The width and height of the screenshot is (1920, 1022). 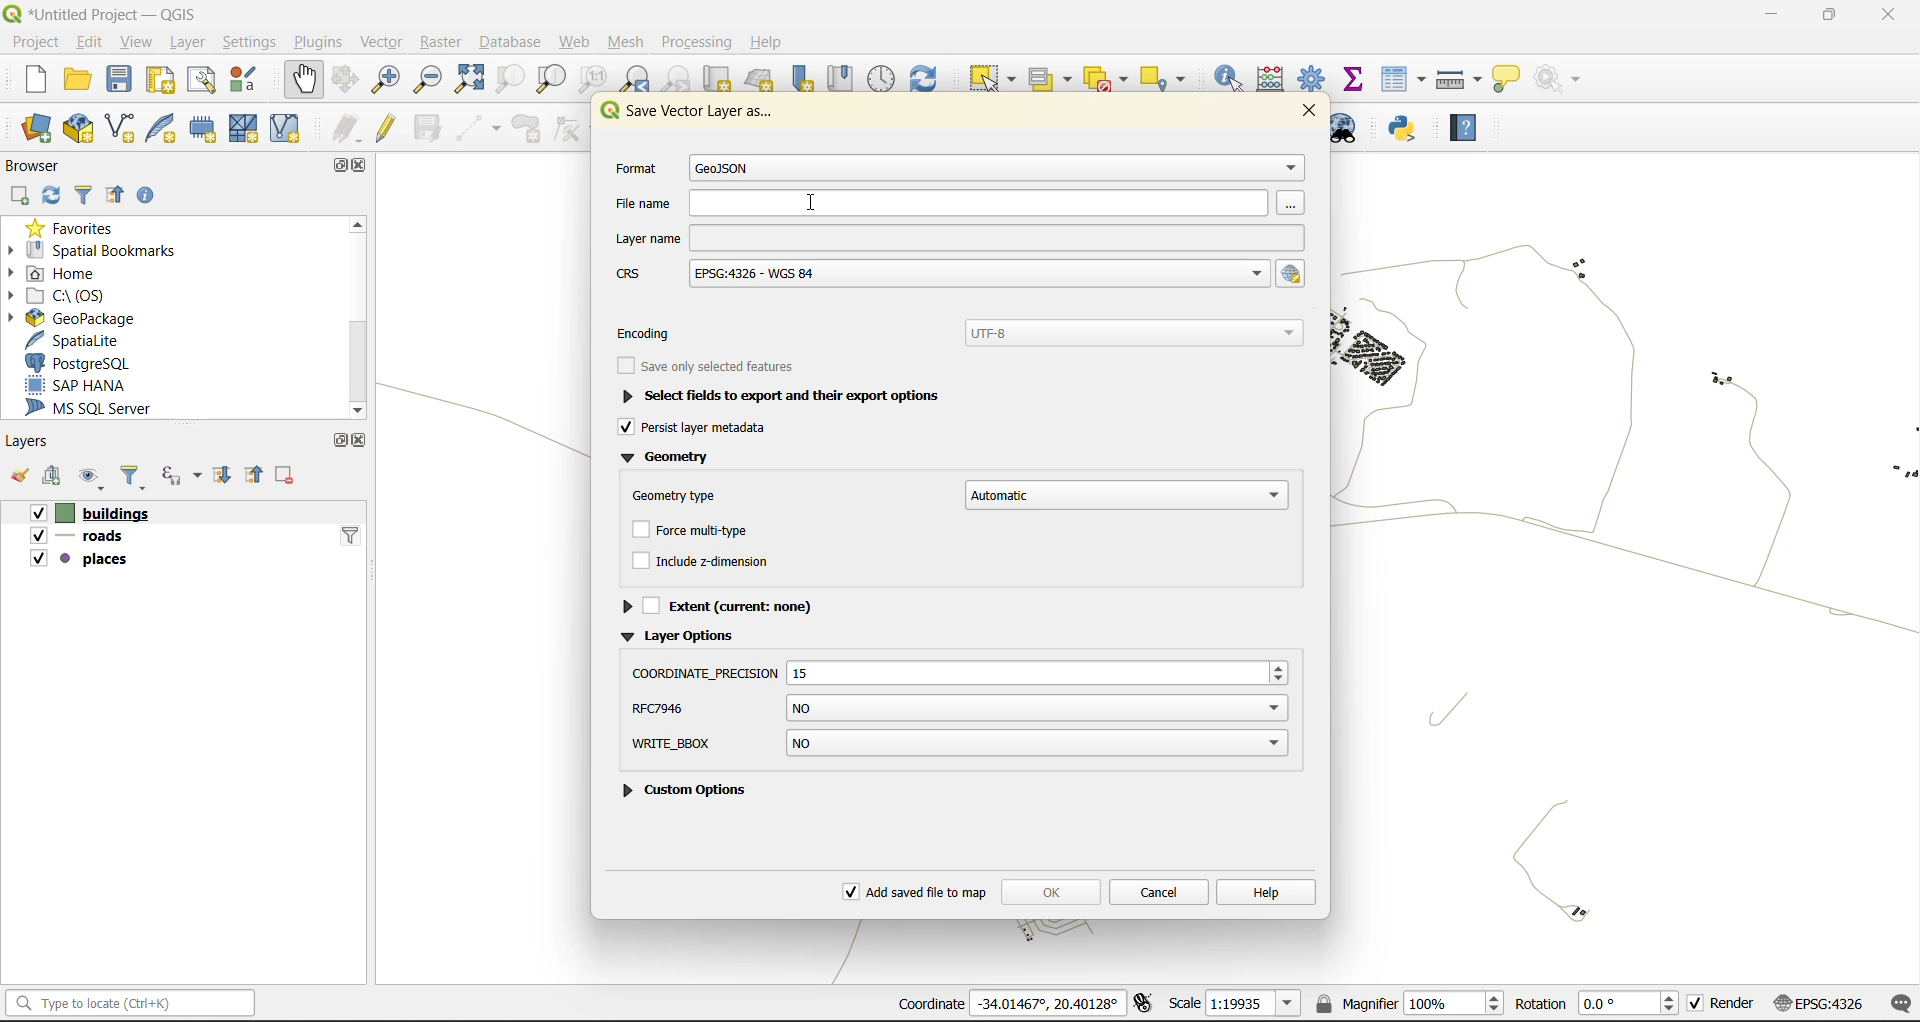 I want to click on control panel, so click(x=883, y=78).